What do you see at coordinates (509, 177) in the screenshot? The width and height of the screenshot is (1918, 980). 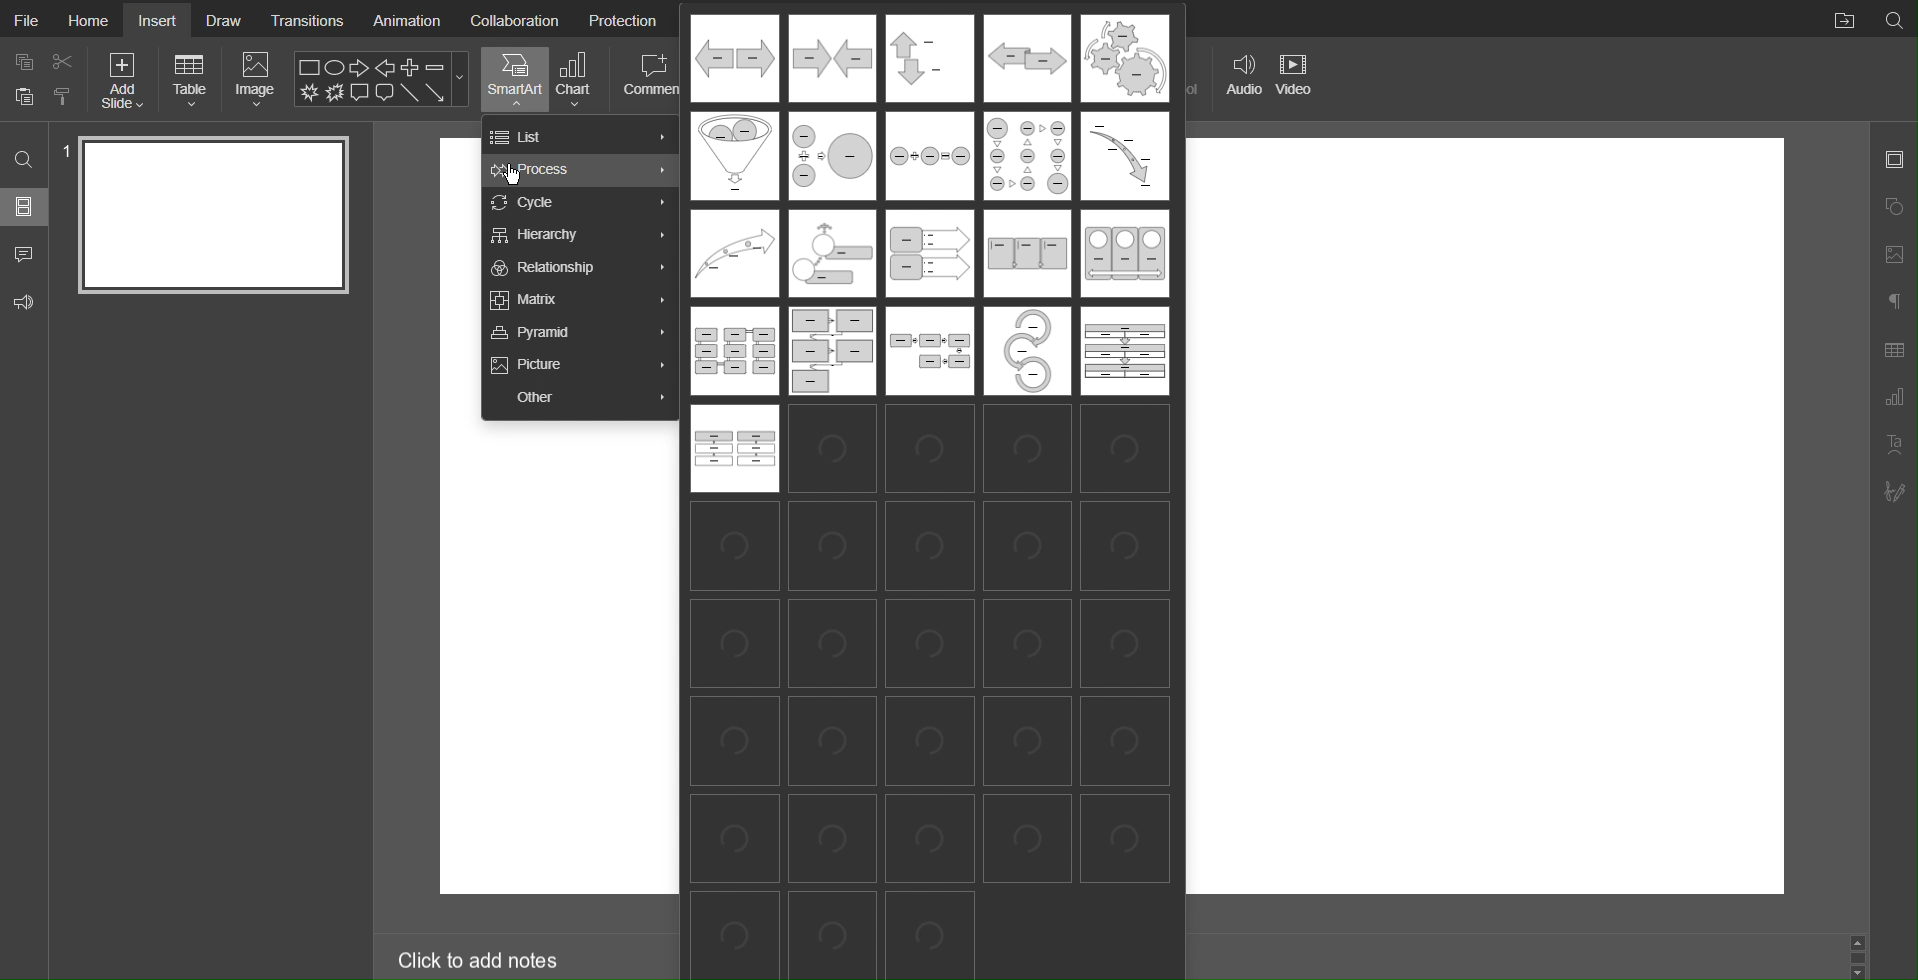 I see `cursor` at bounding box center [509, 177].